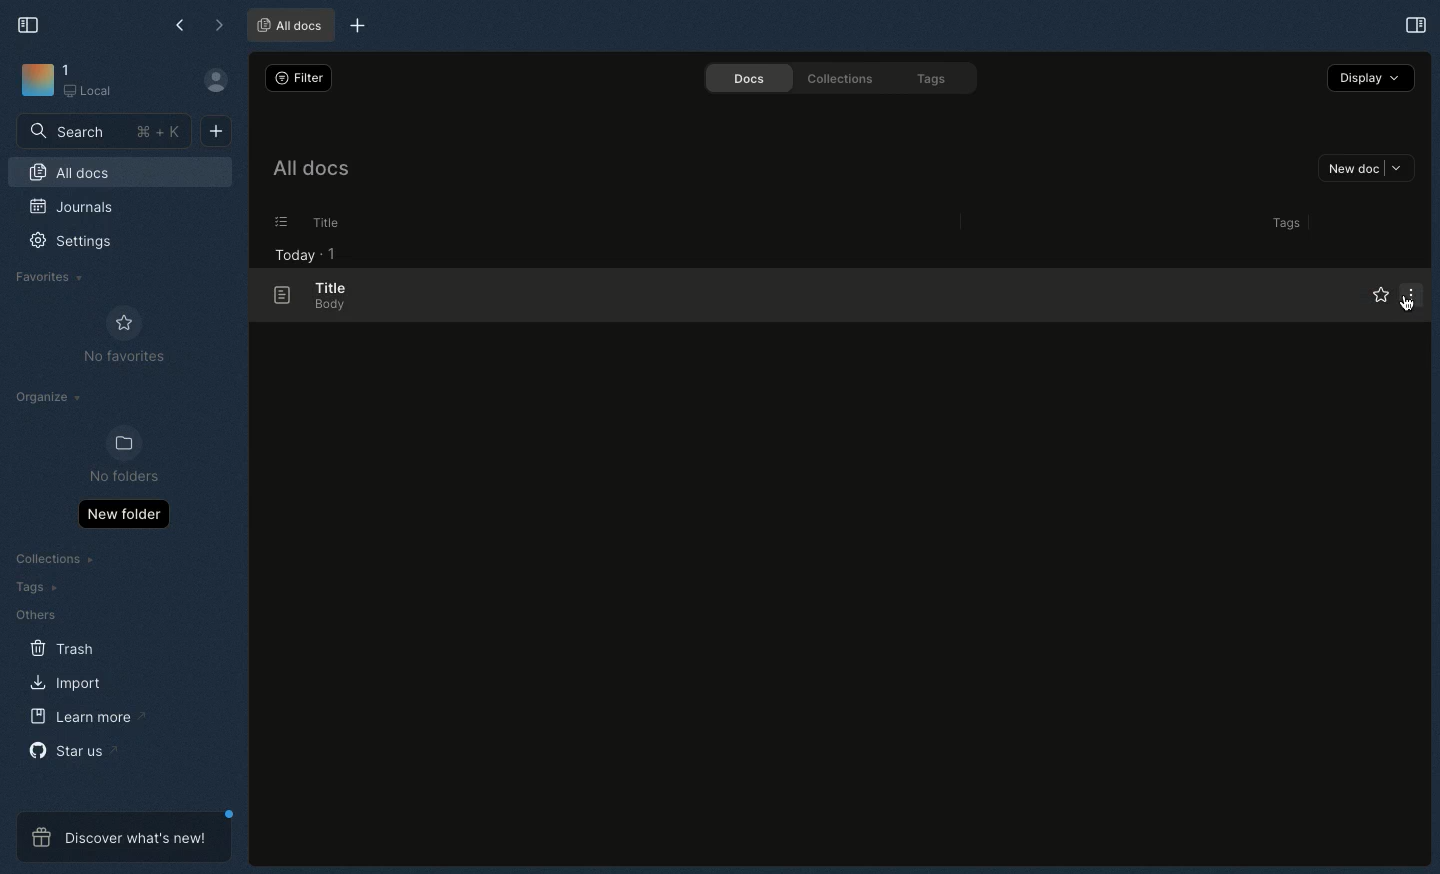 This screenshot has width=1440, height=874. What do you see at coordinates (32, 587) in the screenshot?
I see `Tags` at bounding box center [32, 587].